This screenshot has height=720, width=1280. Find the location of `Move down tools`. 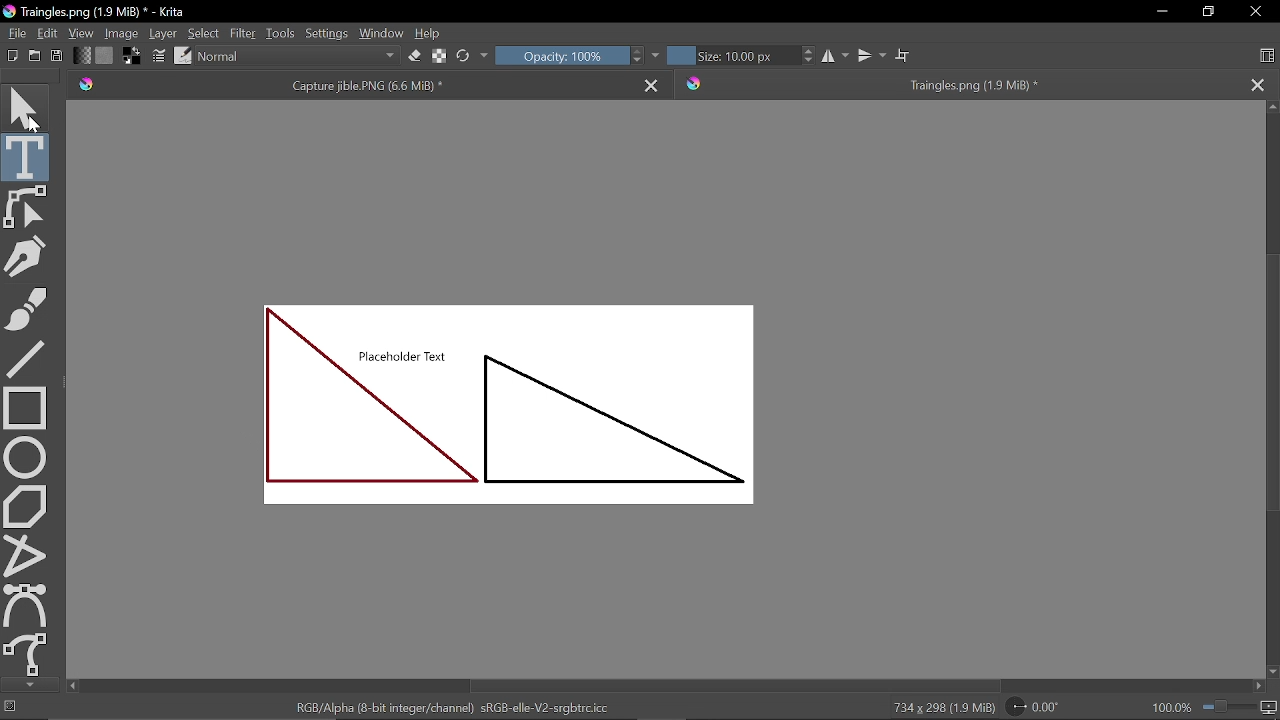

Move down tools is located at coordinates (27, 684).